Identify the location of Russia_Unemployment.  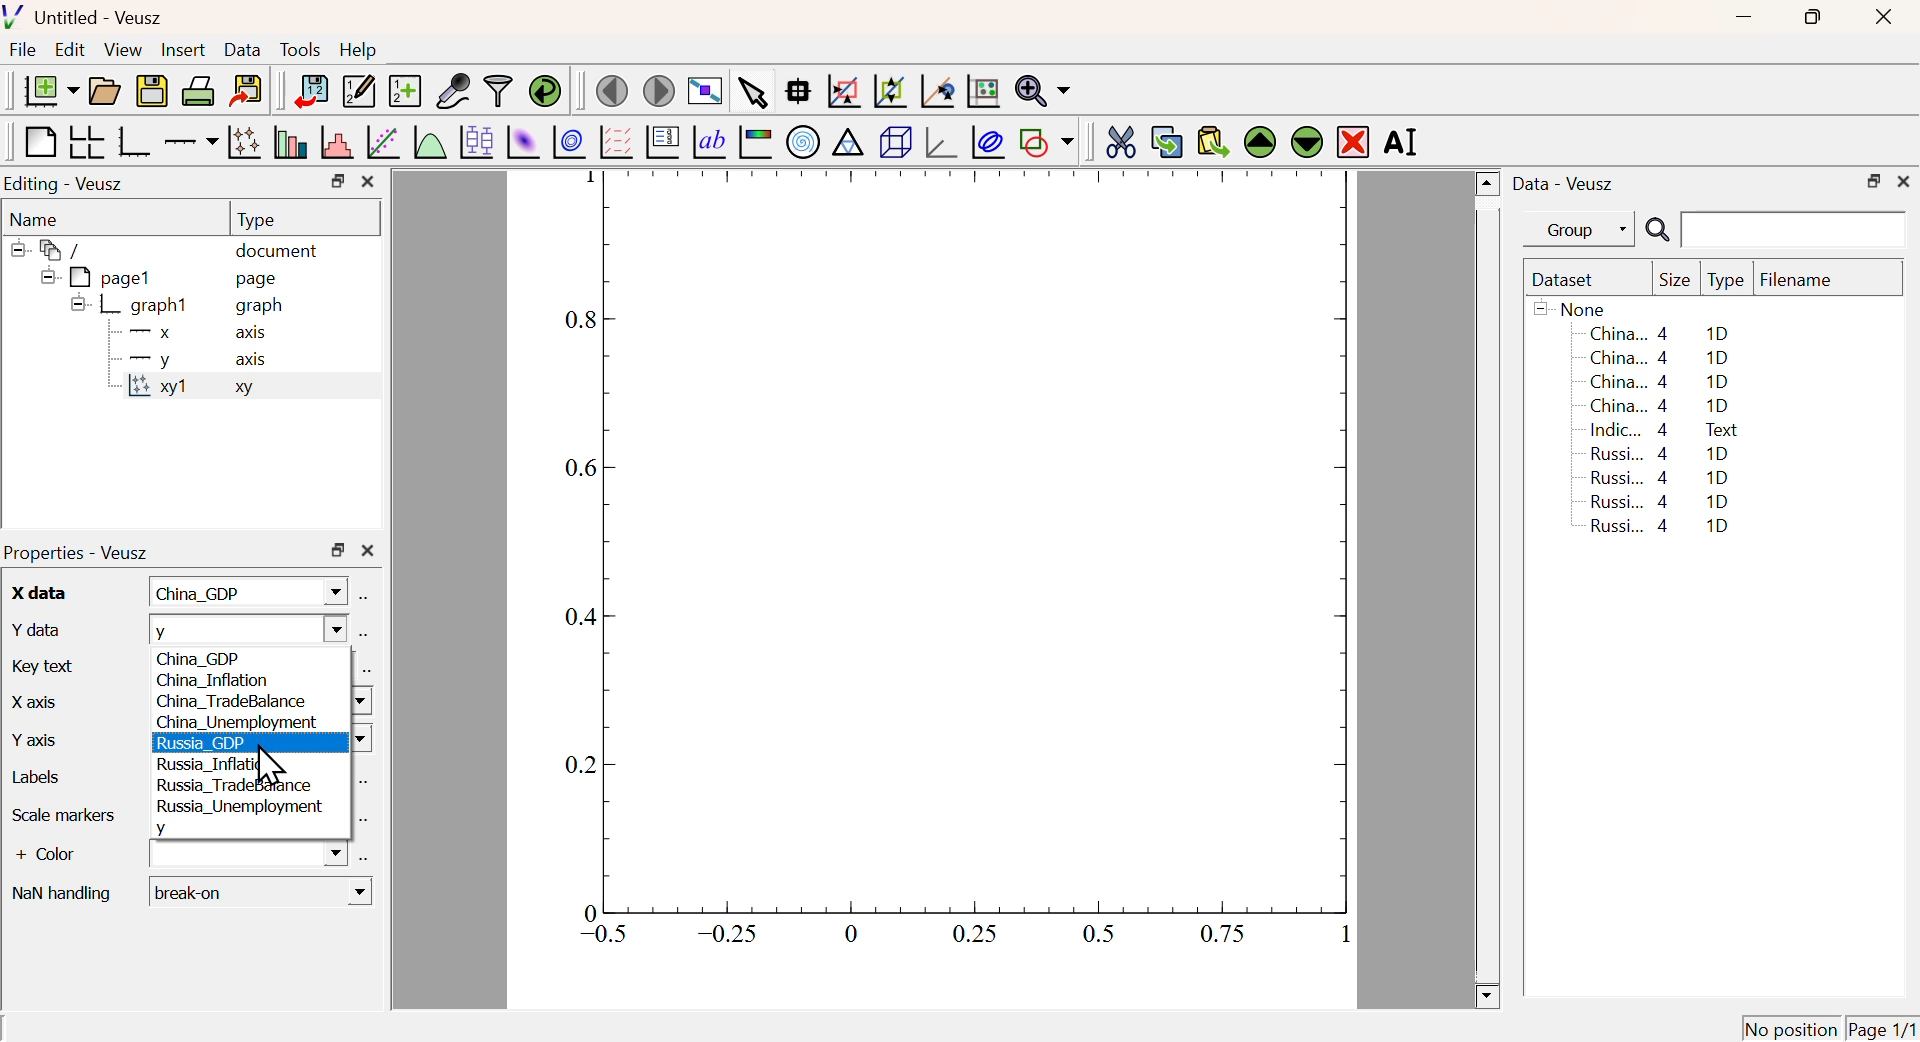
(240, 808).